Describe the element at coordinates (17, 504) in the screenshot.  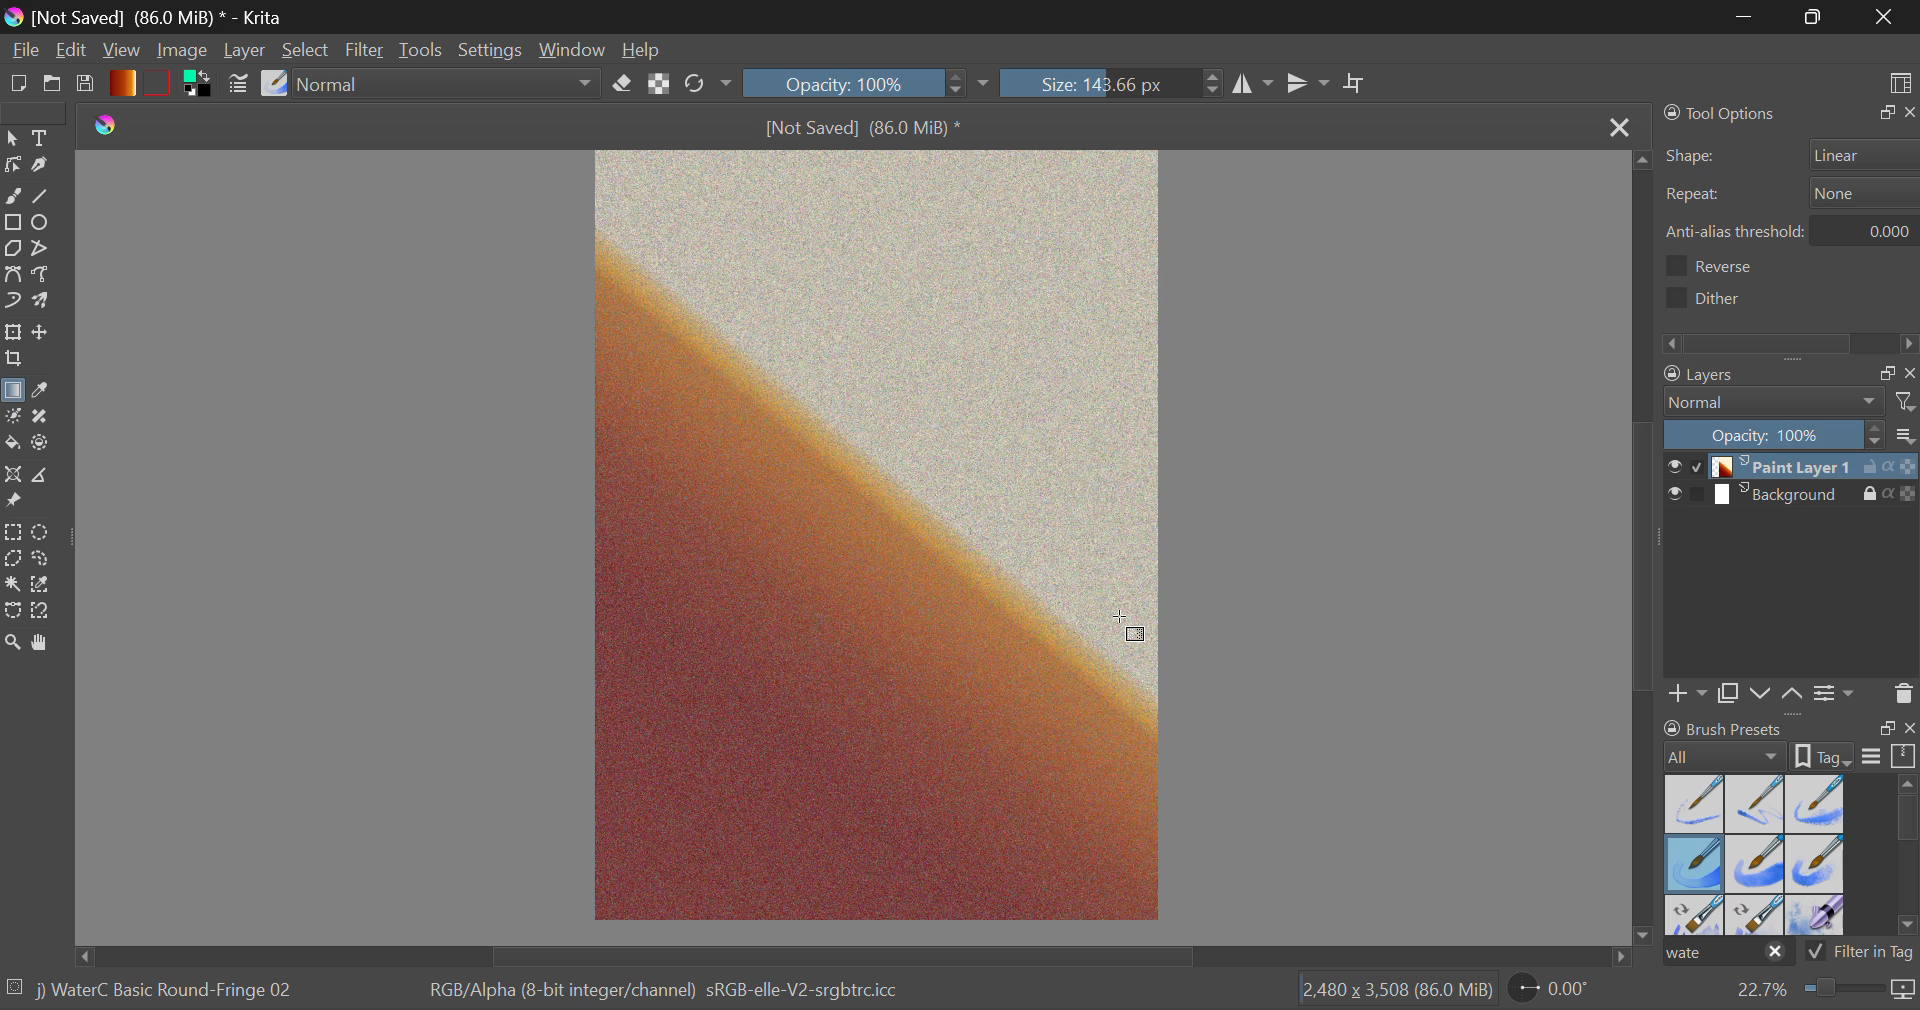
I see `Reference Images` at that location.